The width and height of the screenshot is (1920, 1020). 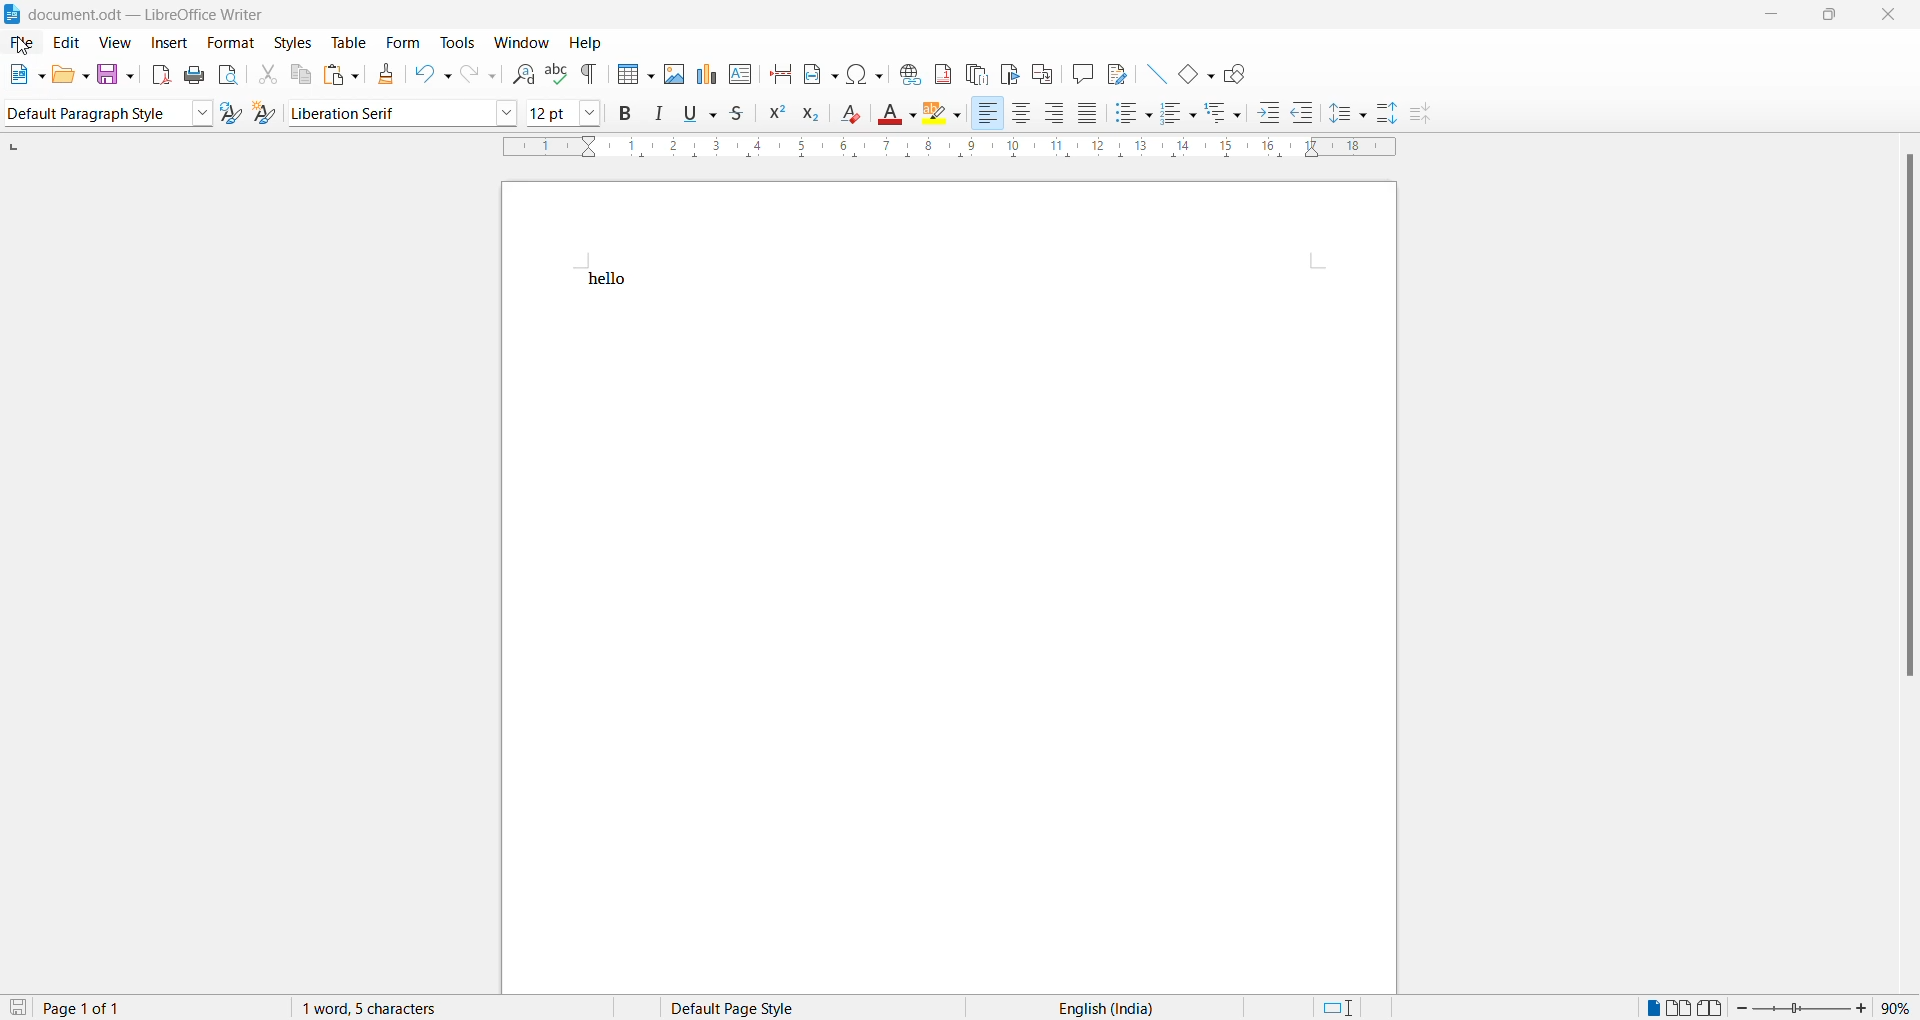 I want to click on Copy, so click(x=298, y=75).